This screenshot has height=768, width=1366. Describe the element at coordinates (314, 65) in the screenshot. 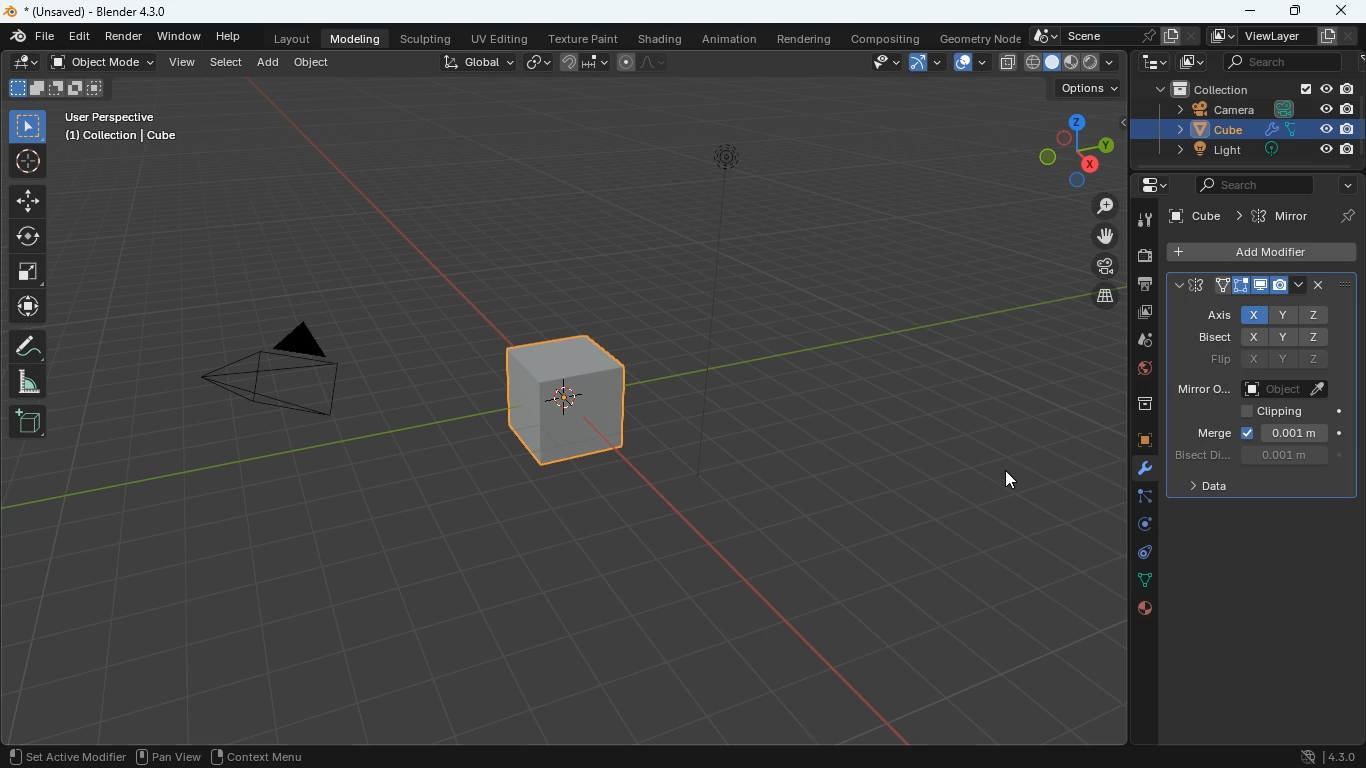

I see `object` at that location.